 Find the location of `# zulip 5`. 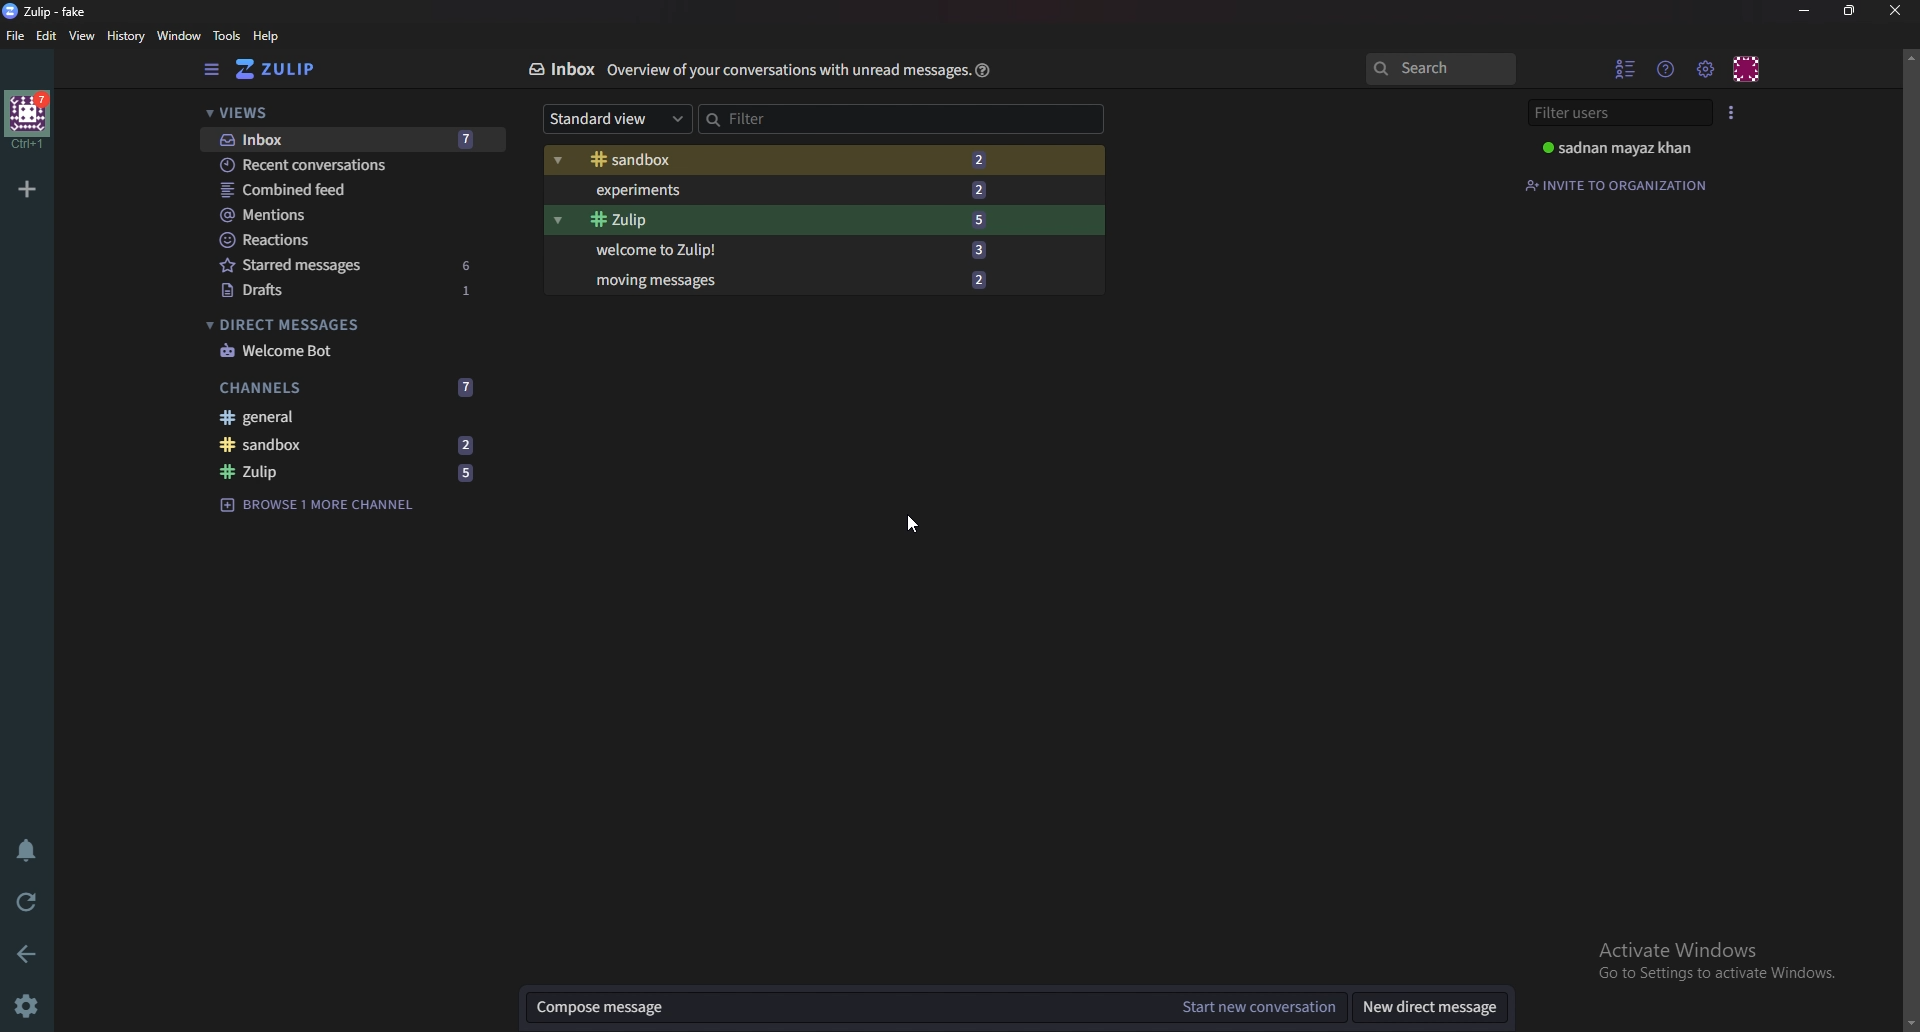

# zulip 5 is located at coordinates (775, 221).